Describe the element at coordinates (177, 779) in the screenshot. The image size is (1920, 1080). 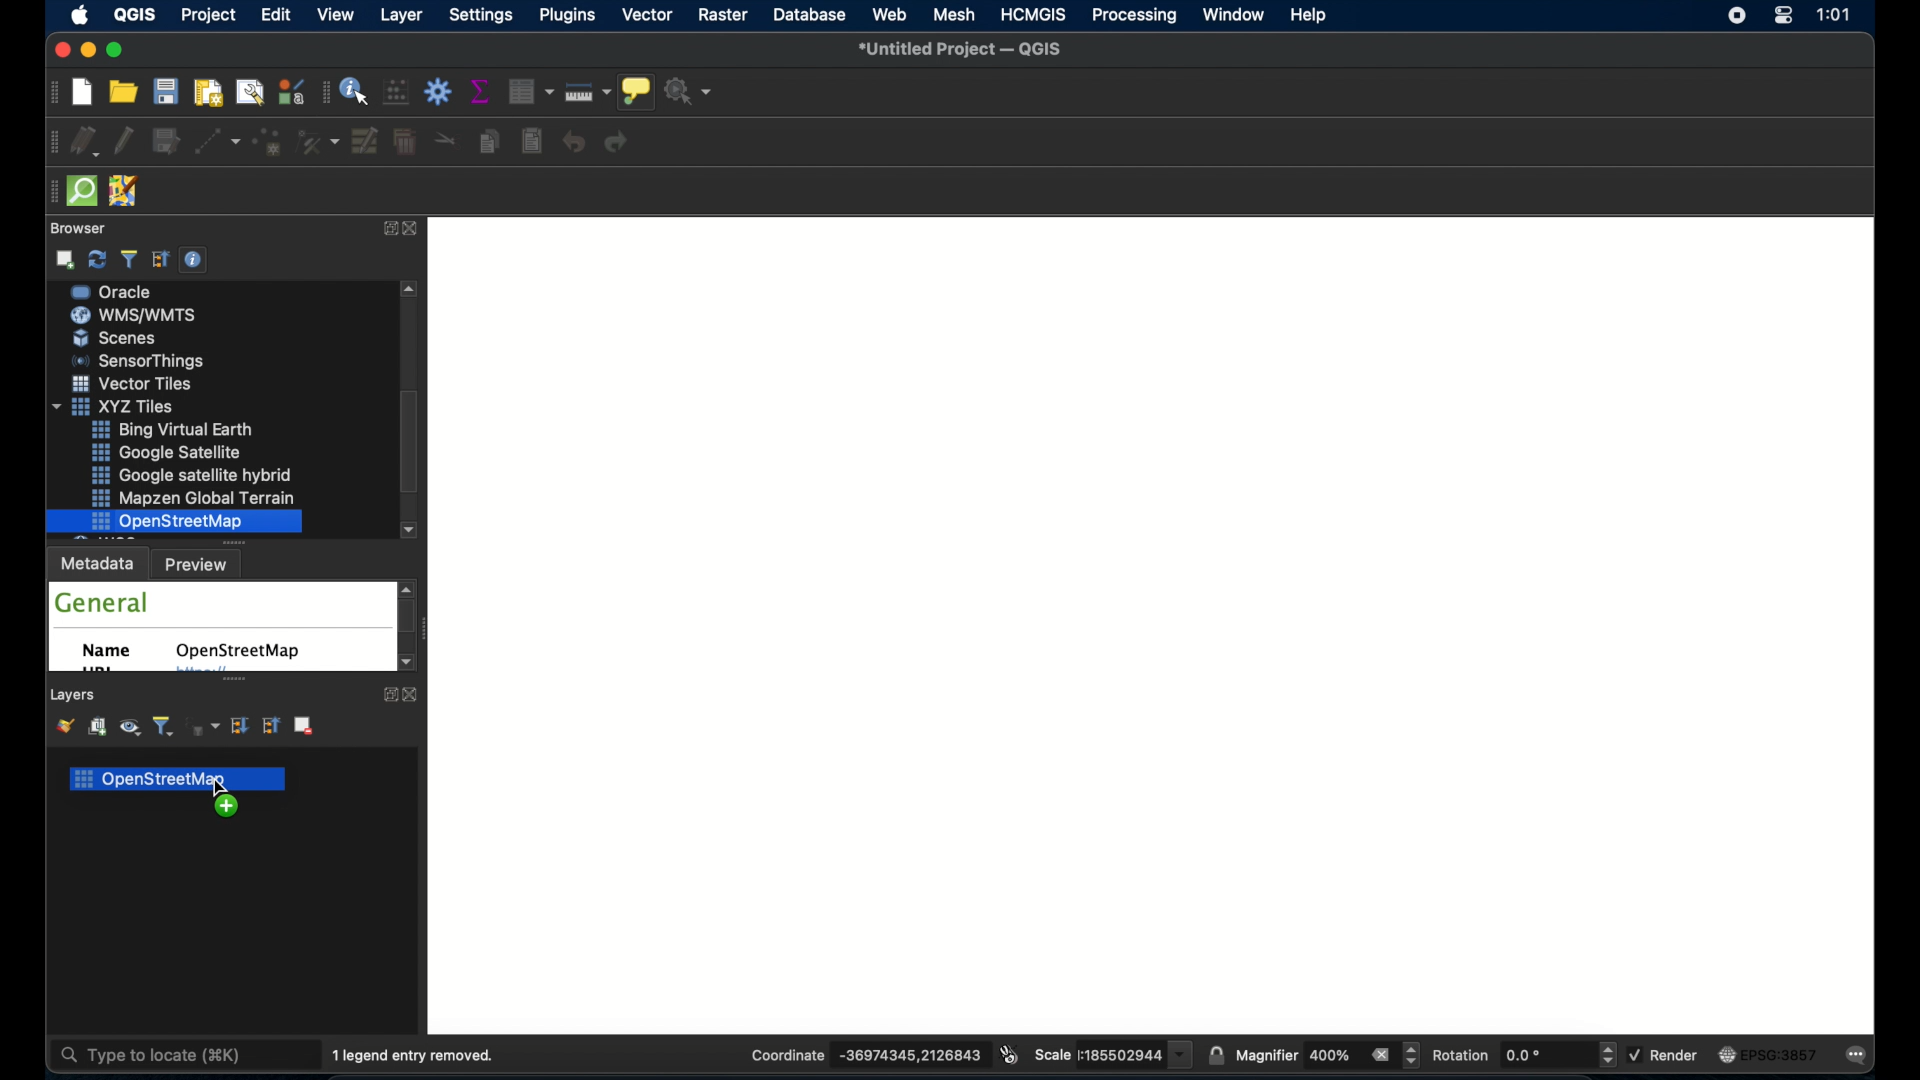
I see `openstreetmap ` at that location.